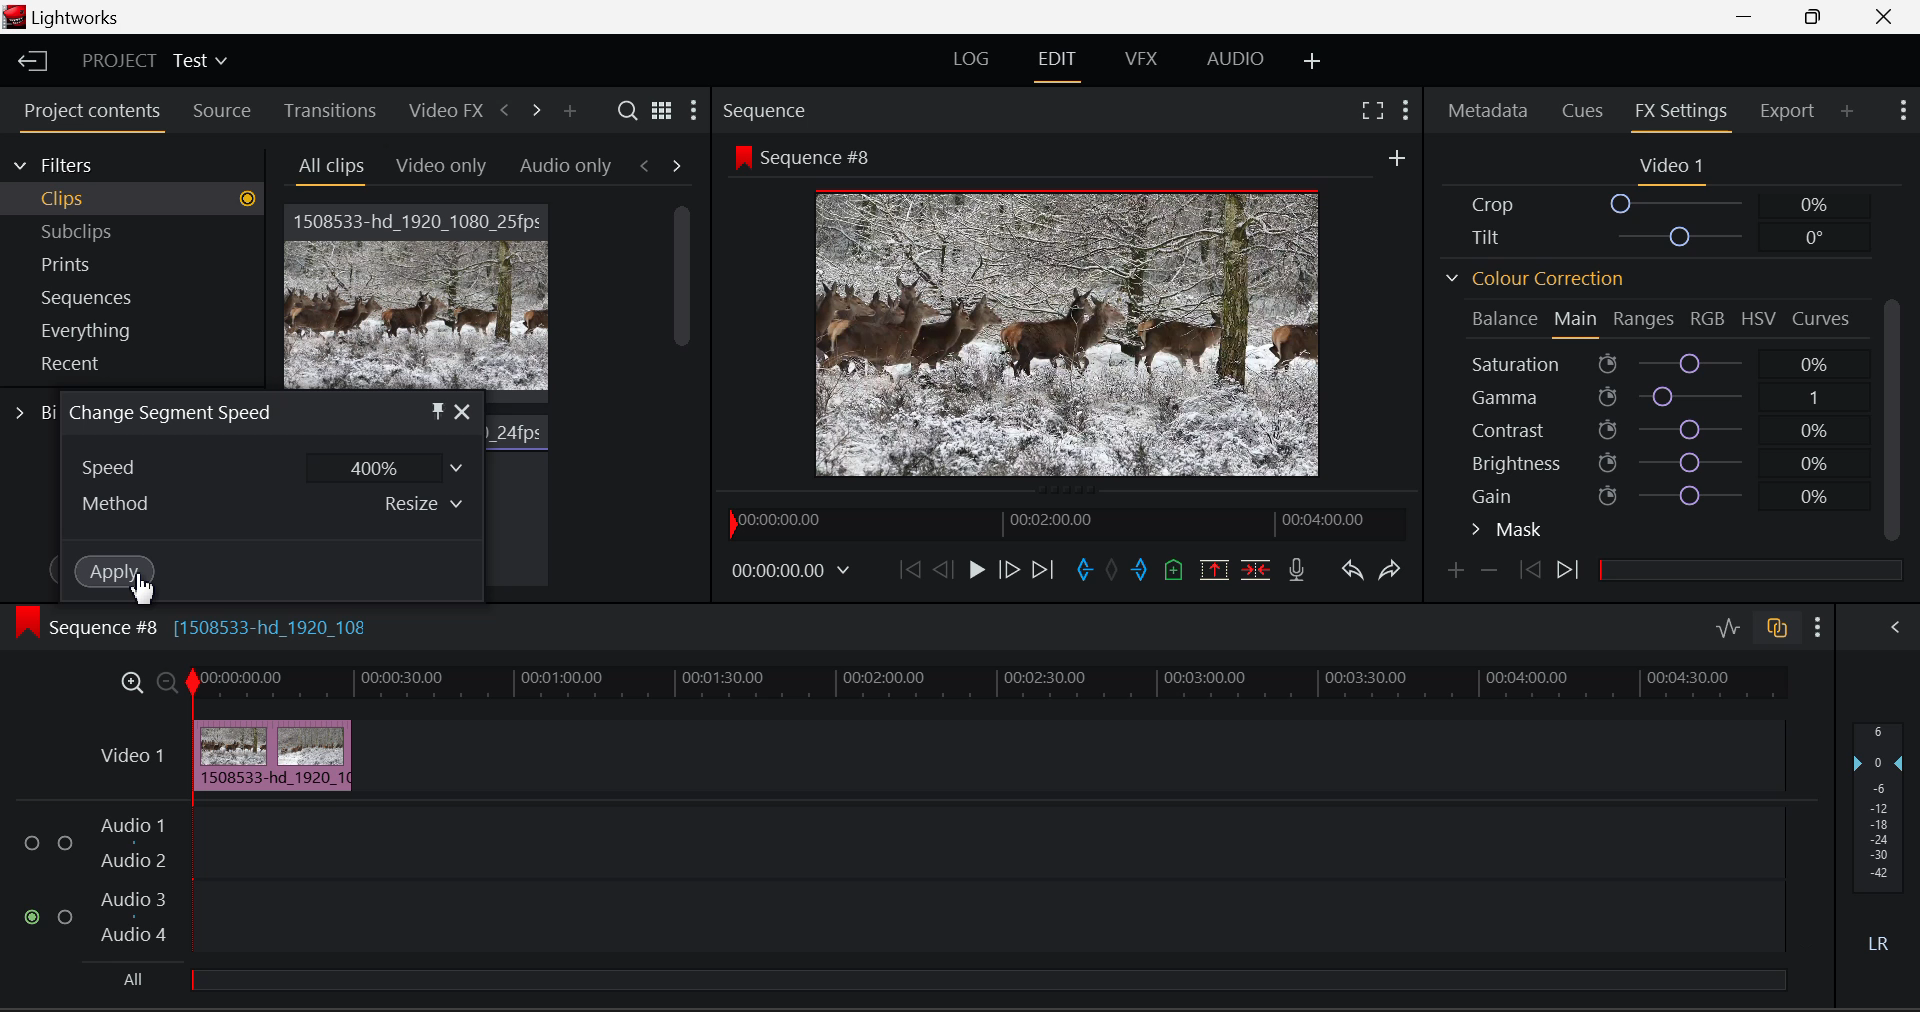 The width and height of the screenshot is (1920, 1012). Describe the element at coordinates (1656, 499) in the screenshot. I see `Gain` at that location.